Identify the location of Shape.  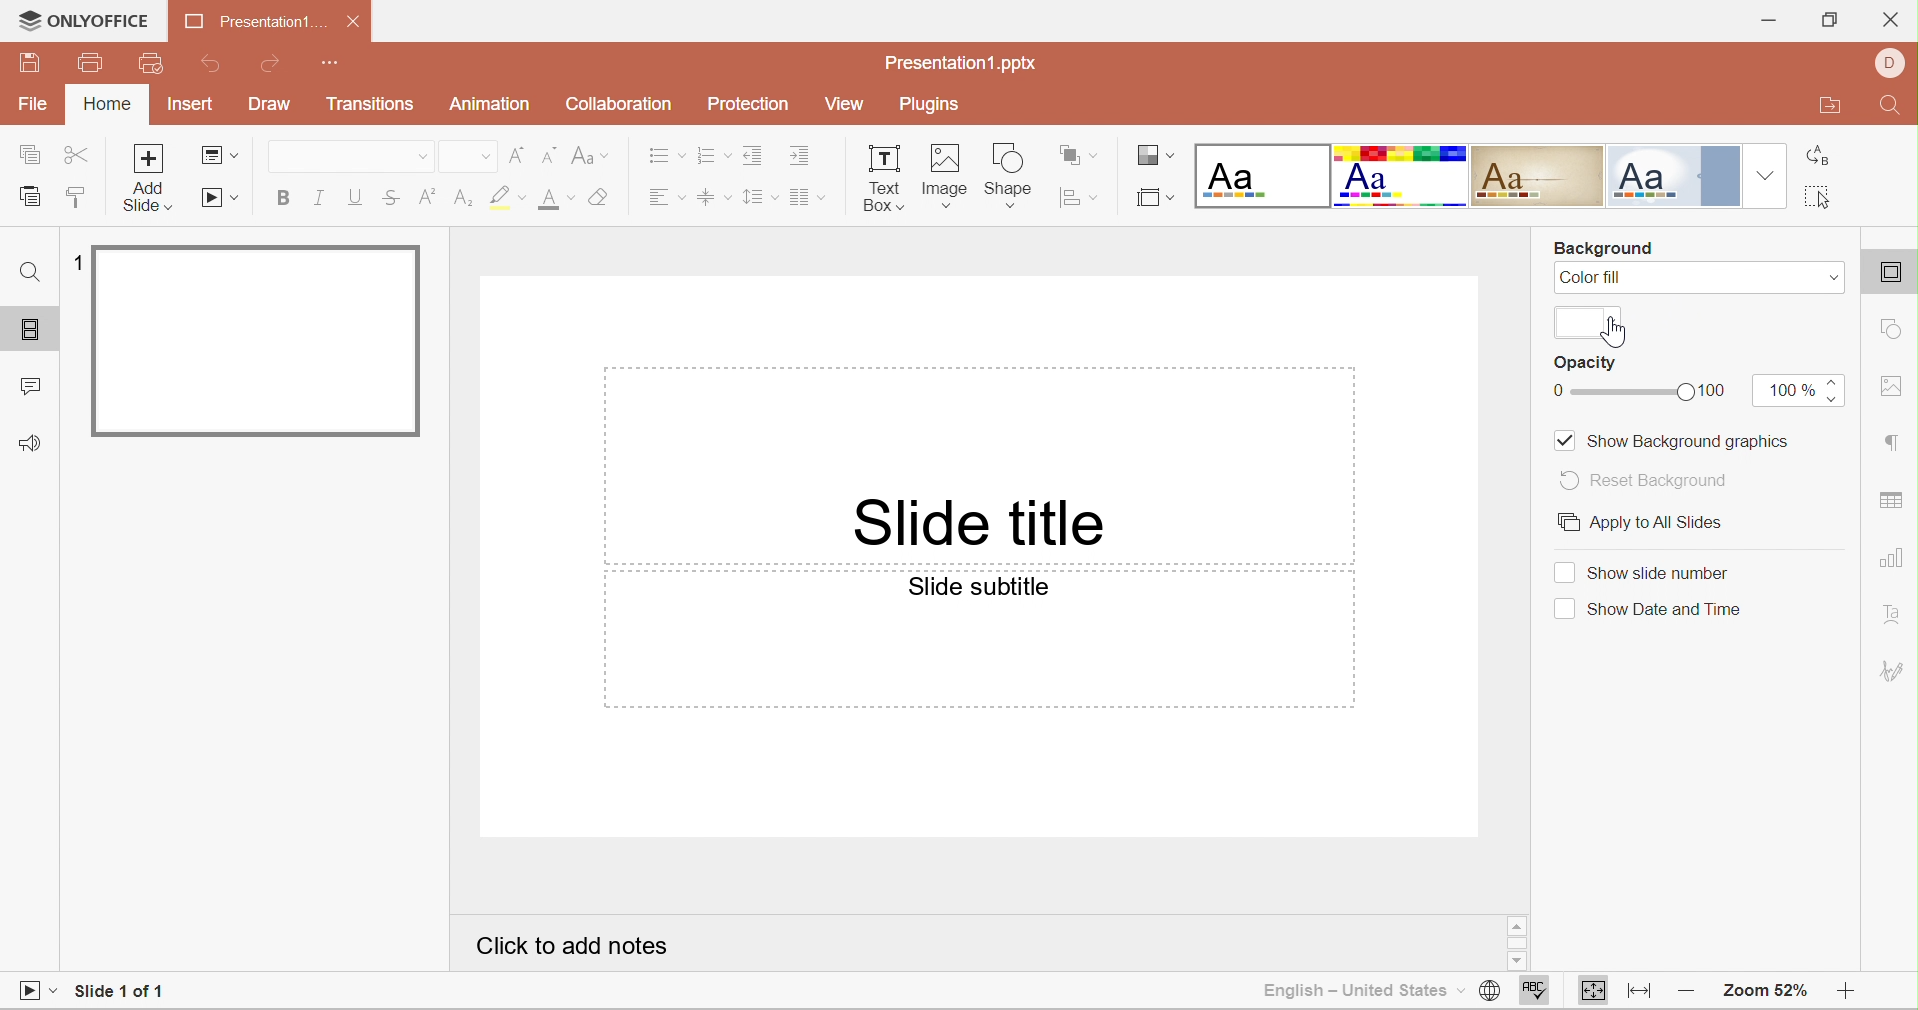
(1009, 172).